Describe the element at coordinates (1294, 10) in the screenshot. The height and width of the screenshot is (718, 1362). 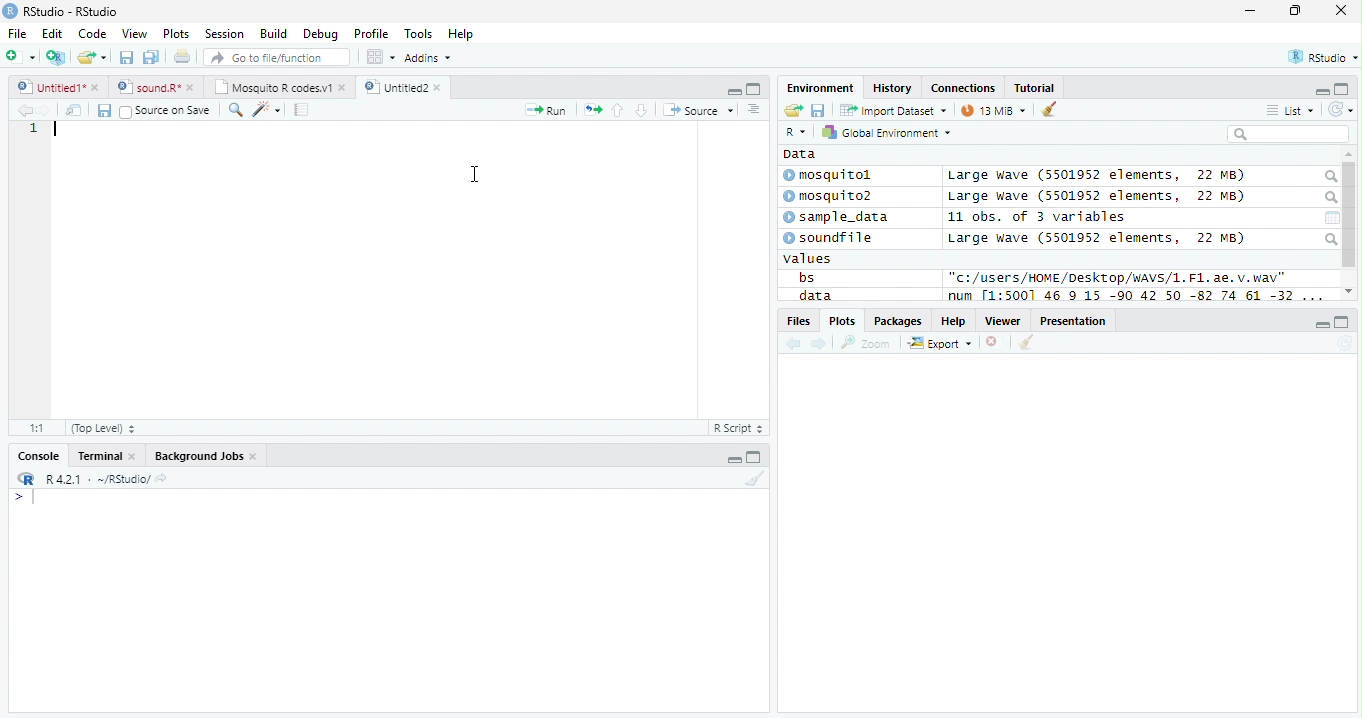
I see `maximize` at that location.